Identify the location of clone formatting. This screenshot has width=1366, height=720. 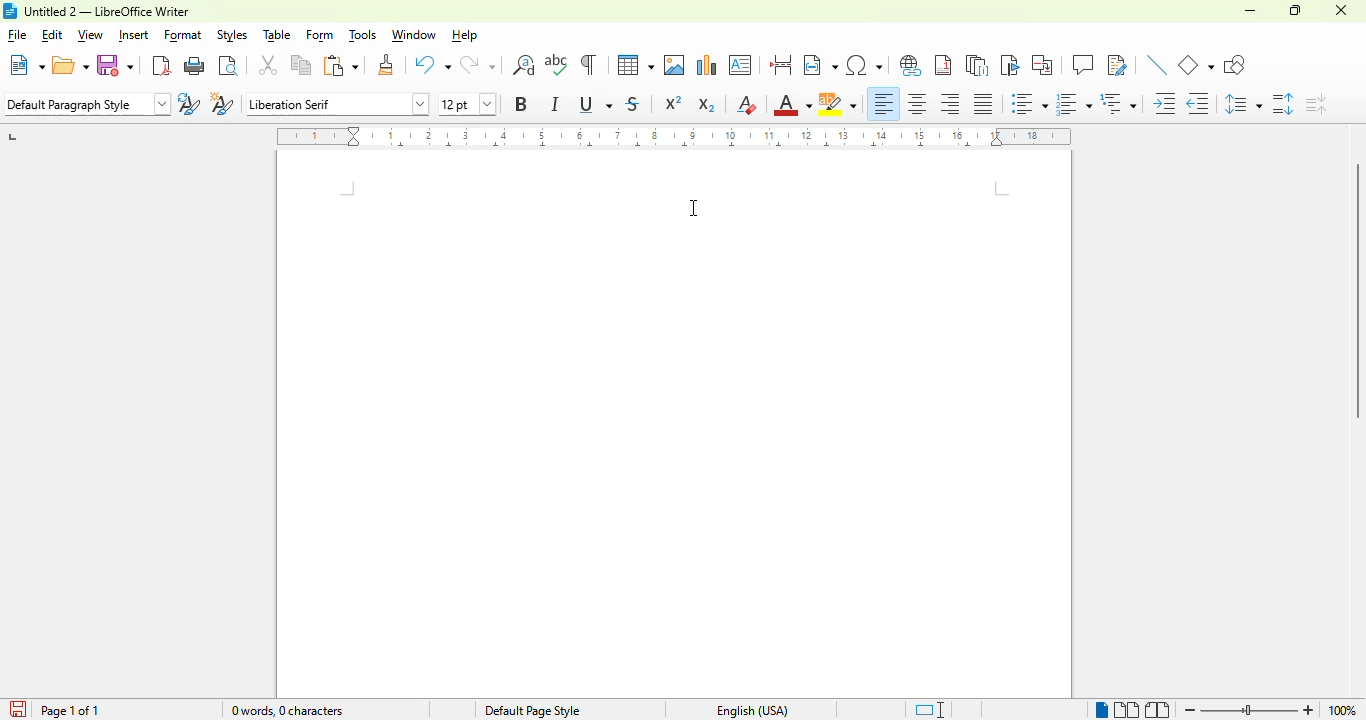
(386, 65).